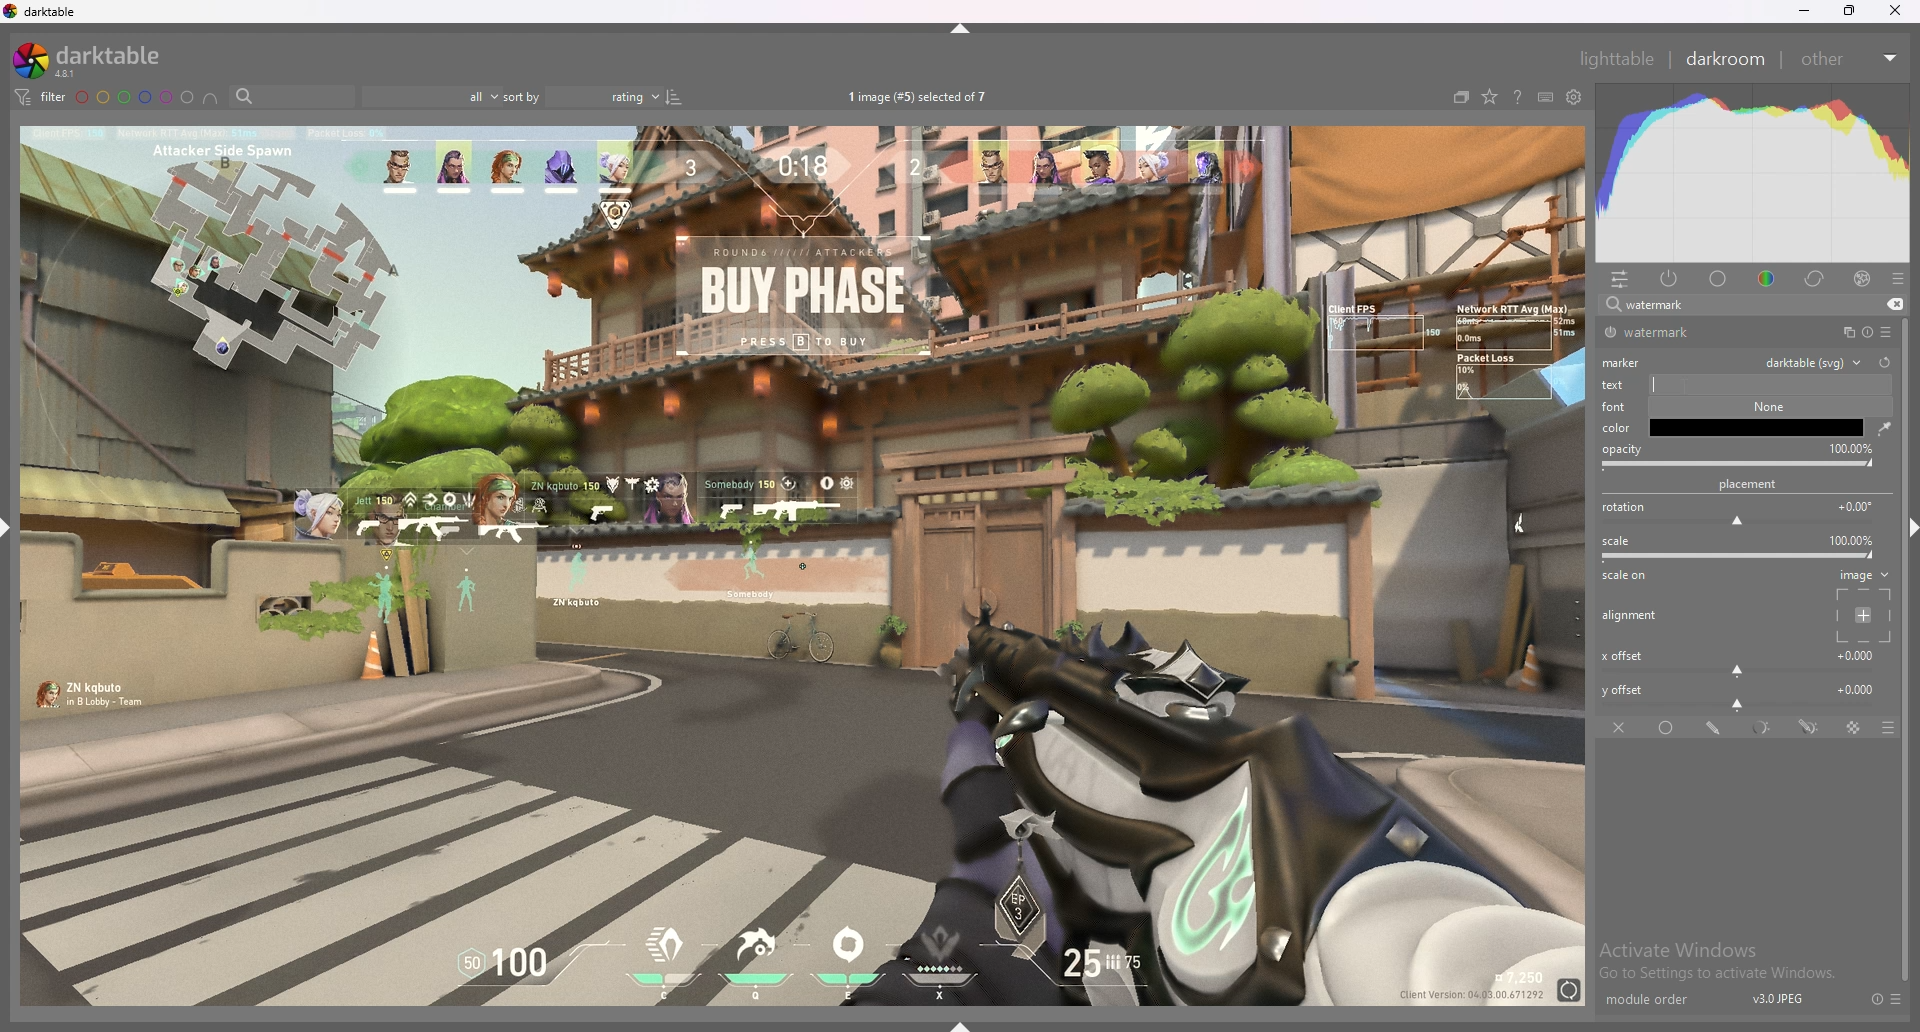 The image size is (1920, 1032). Describe the element at coordinates (1860, 605) in the screenshot. I see `image` at that location.